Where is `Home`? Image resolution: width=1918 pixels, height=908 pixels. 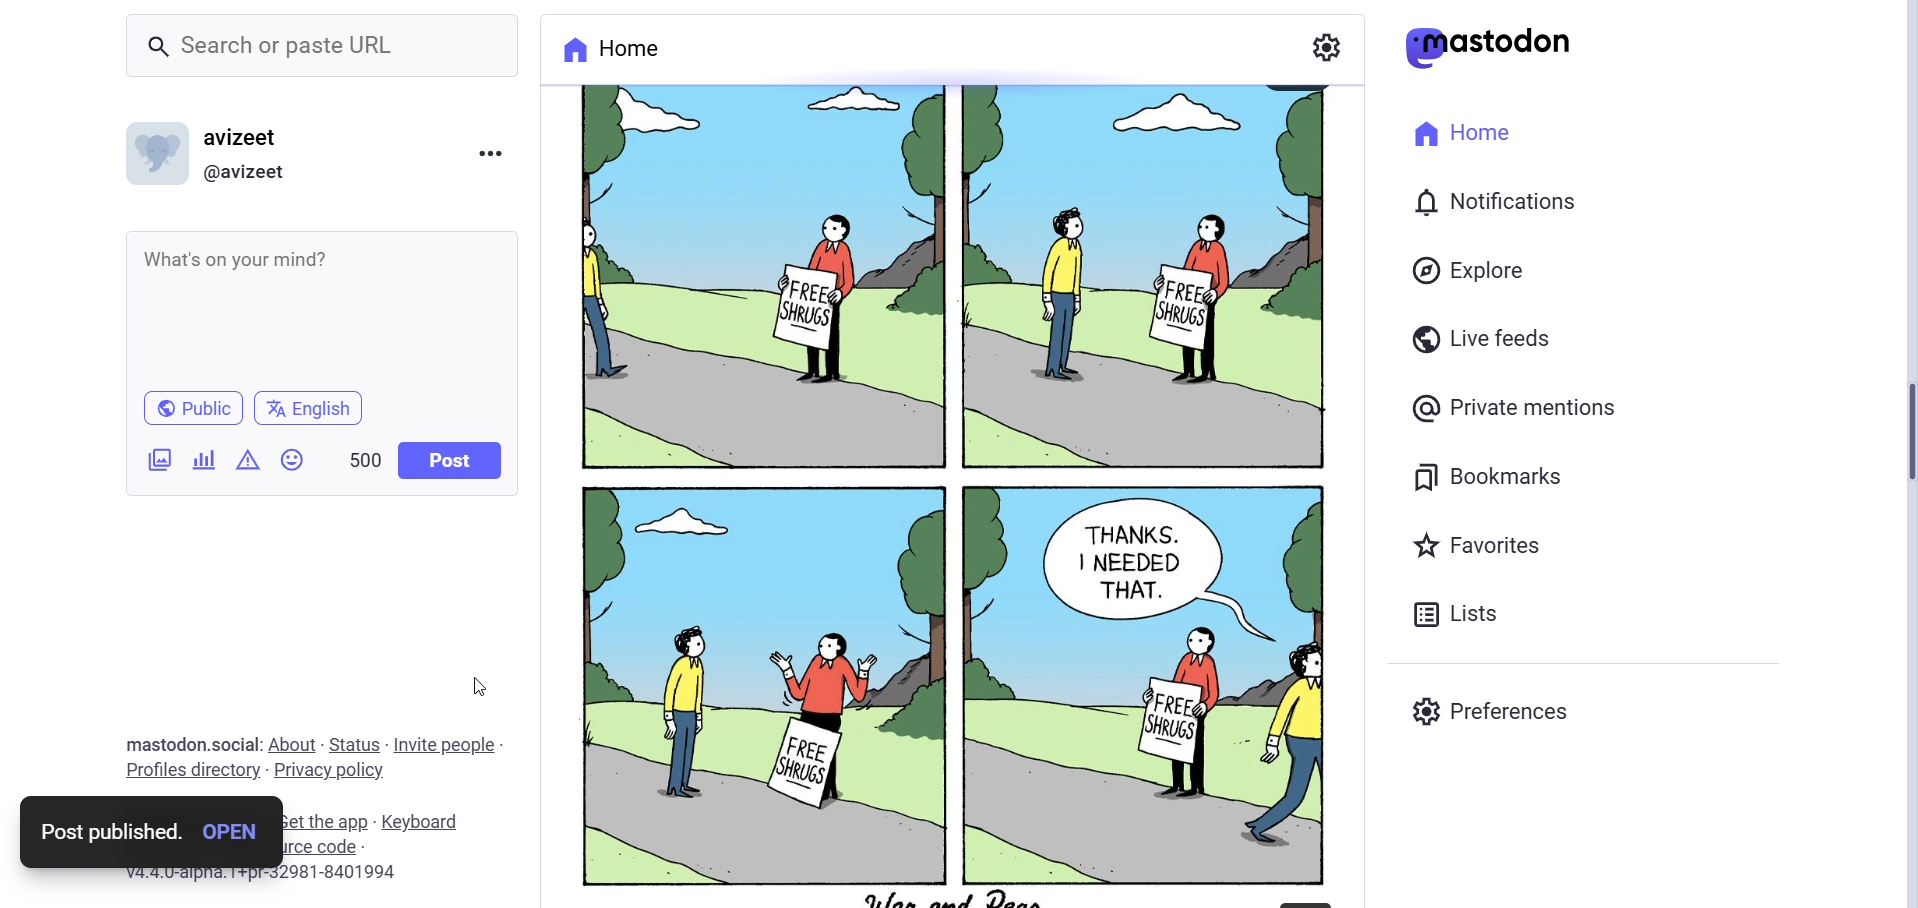 Home is located at coordinates (1465, 136).